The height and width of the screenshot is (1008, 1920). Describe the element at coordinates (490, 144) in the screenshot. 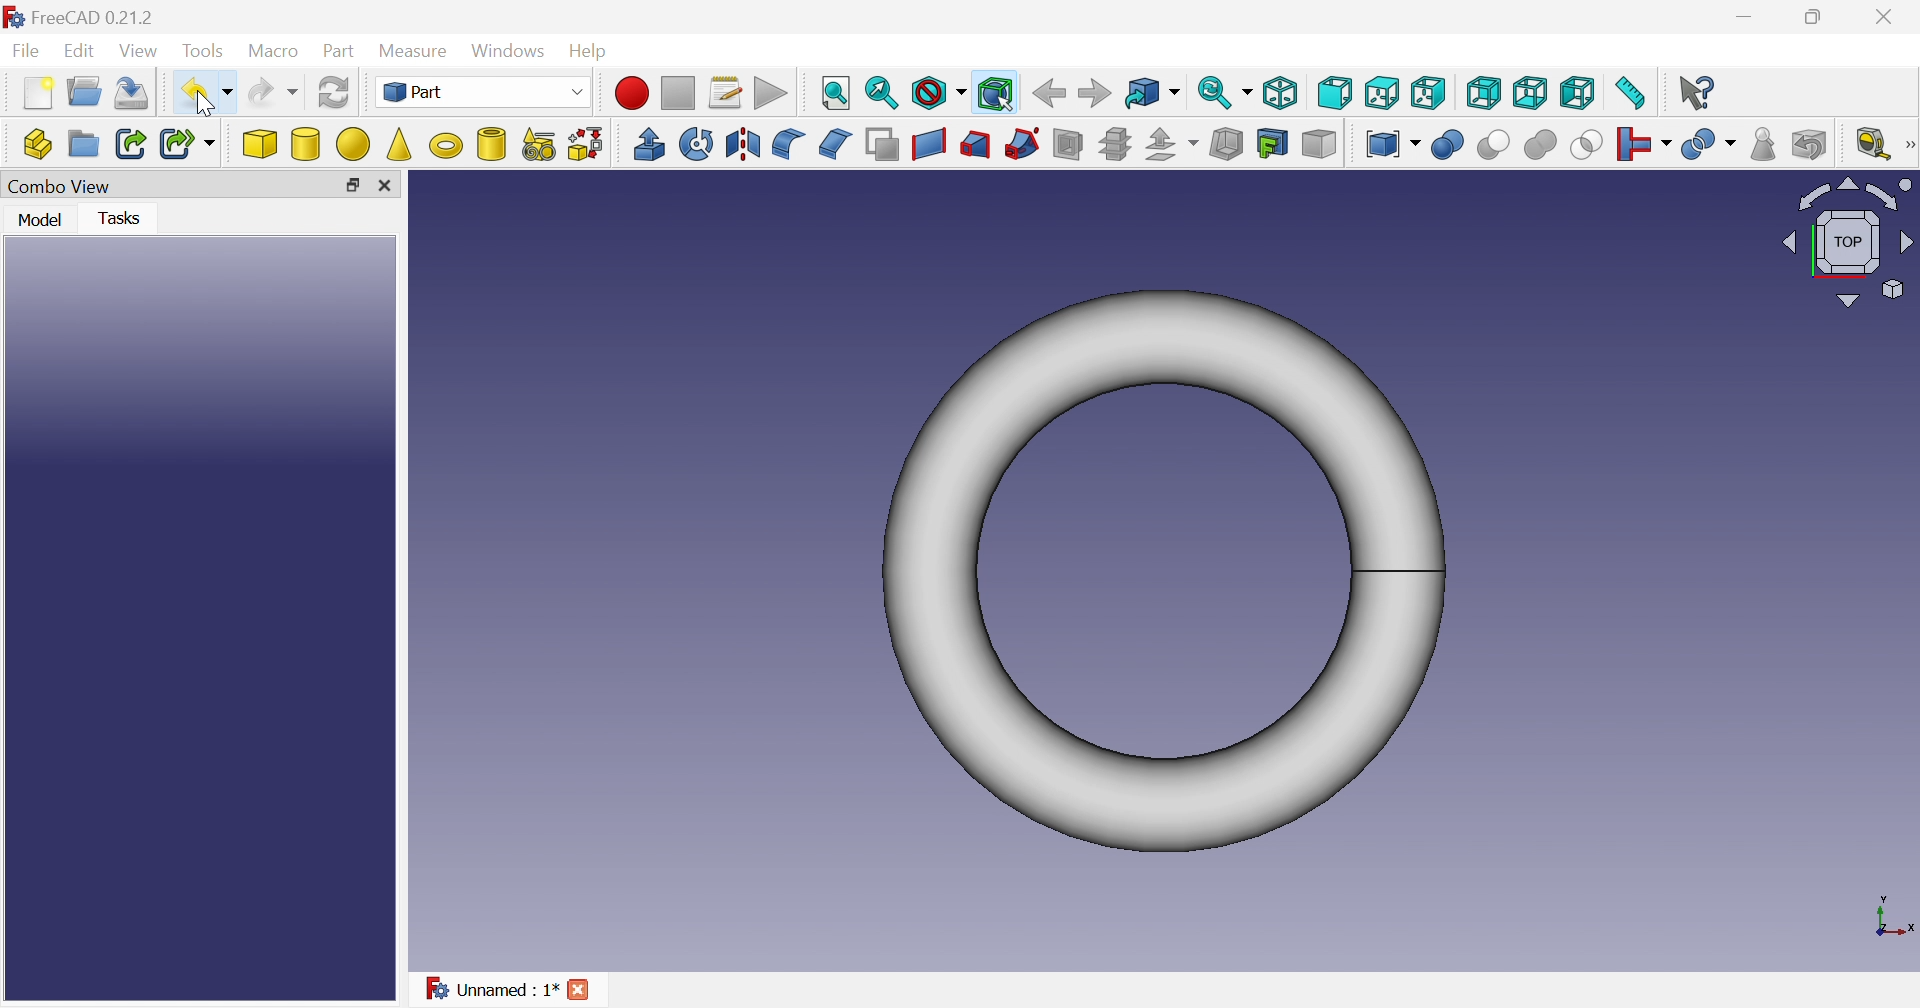

I see `Create tube` at that location.